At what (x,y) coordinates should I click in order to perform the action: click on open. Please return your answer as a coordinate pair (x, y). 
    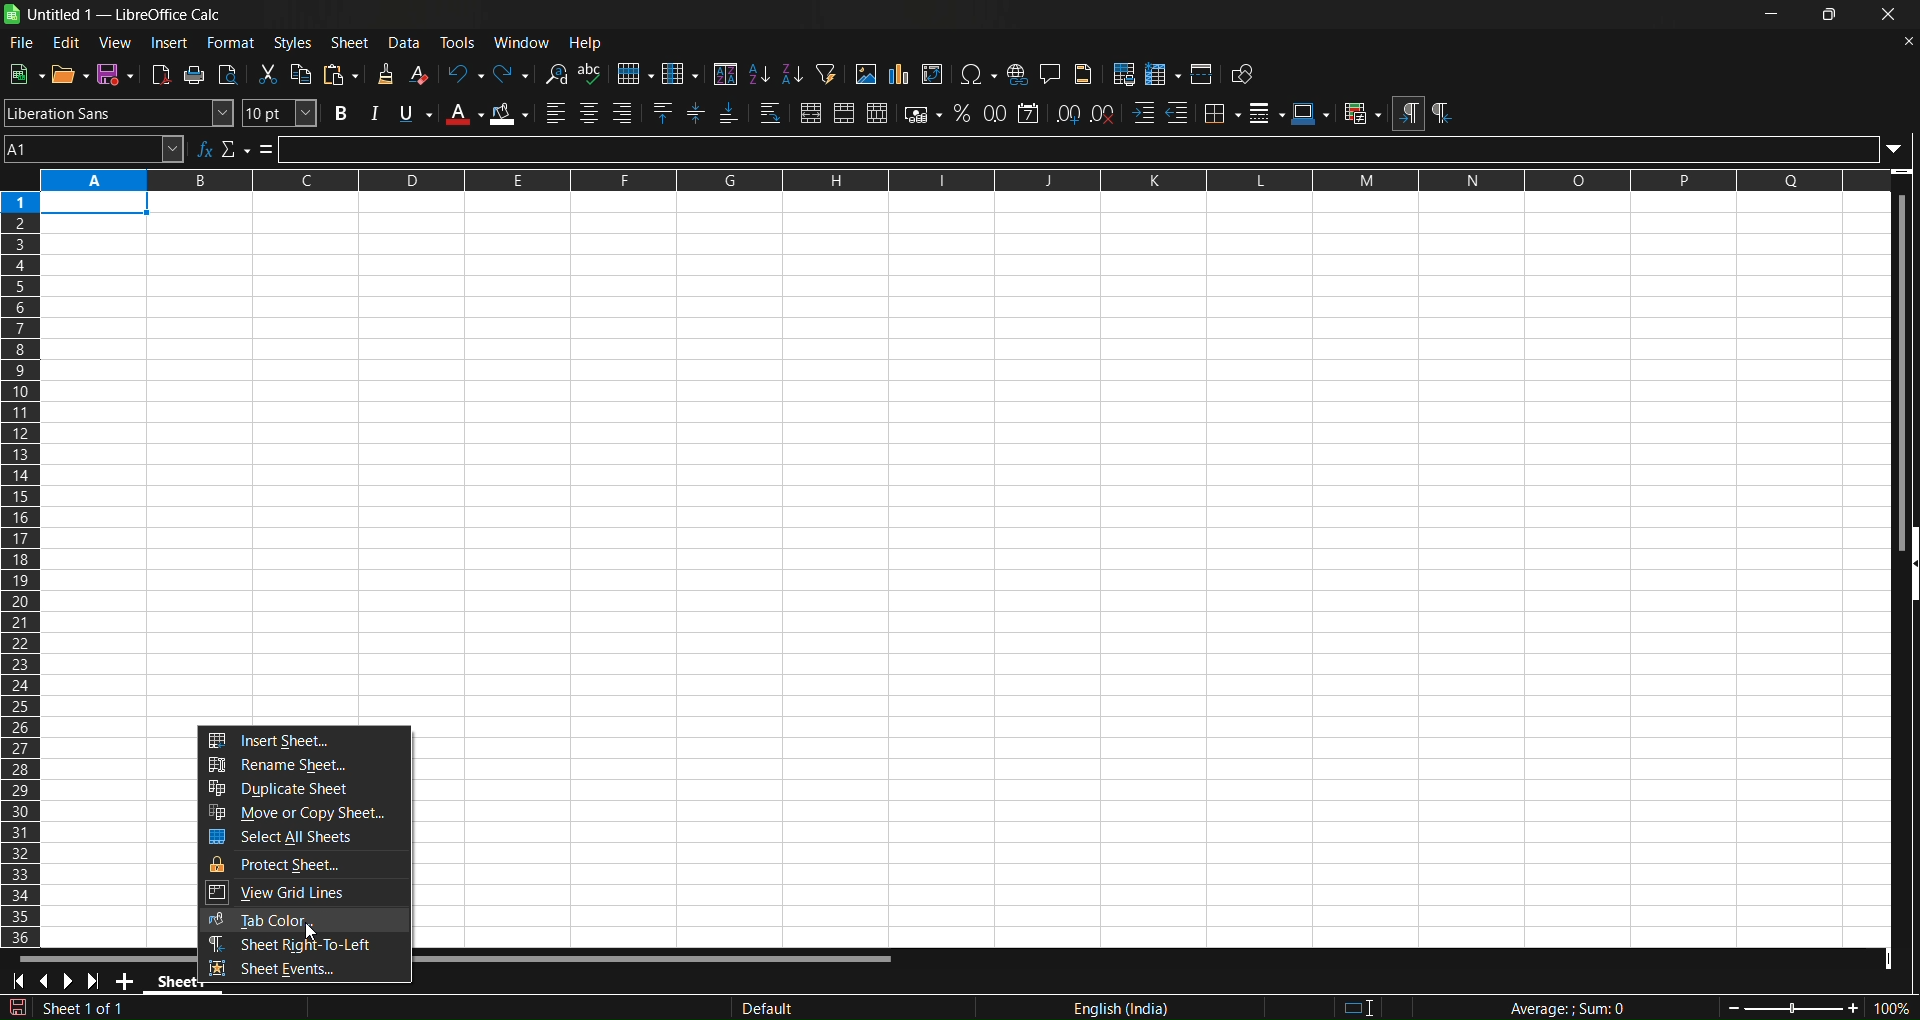
    Looking at the image, I should click on (68, 73).